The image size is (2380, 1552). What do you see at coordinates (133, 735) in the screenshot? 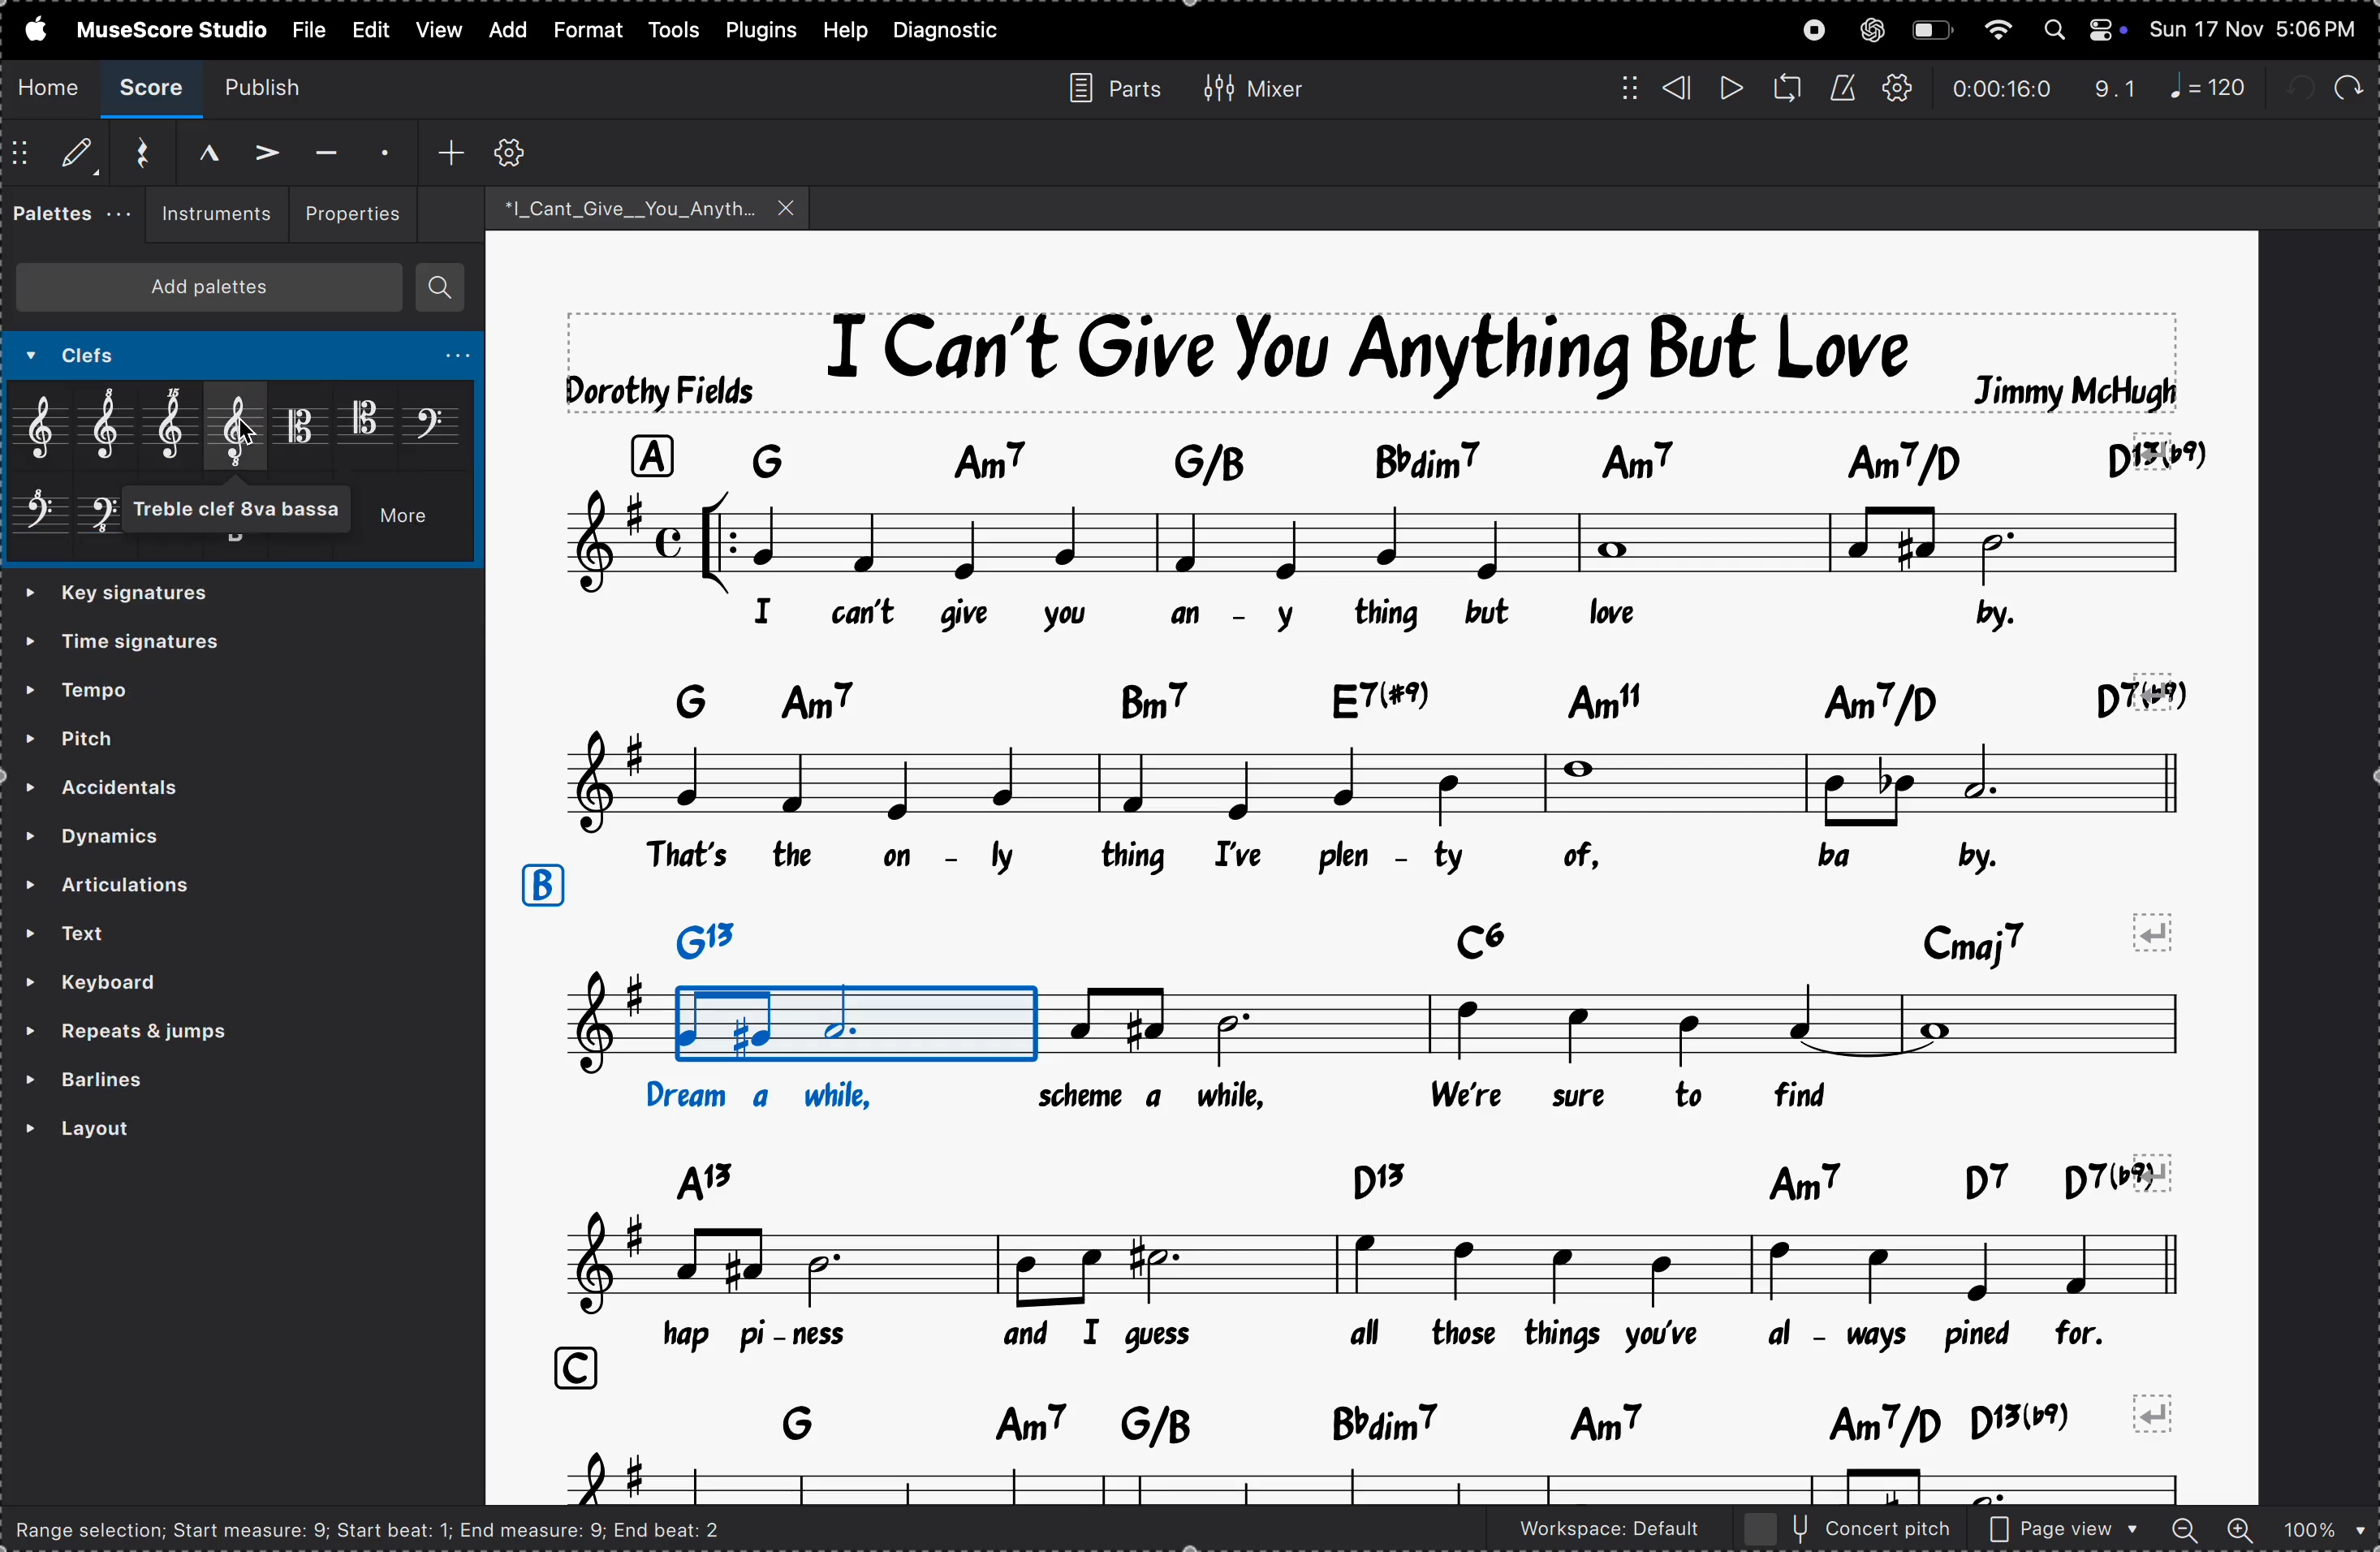
I see `pitch` at bounding box center [133, 735].